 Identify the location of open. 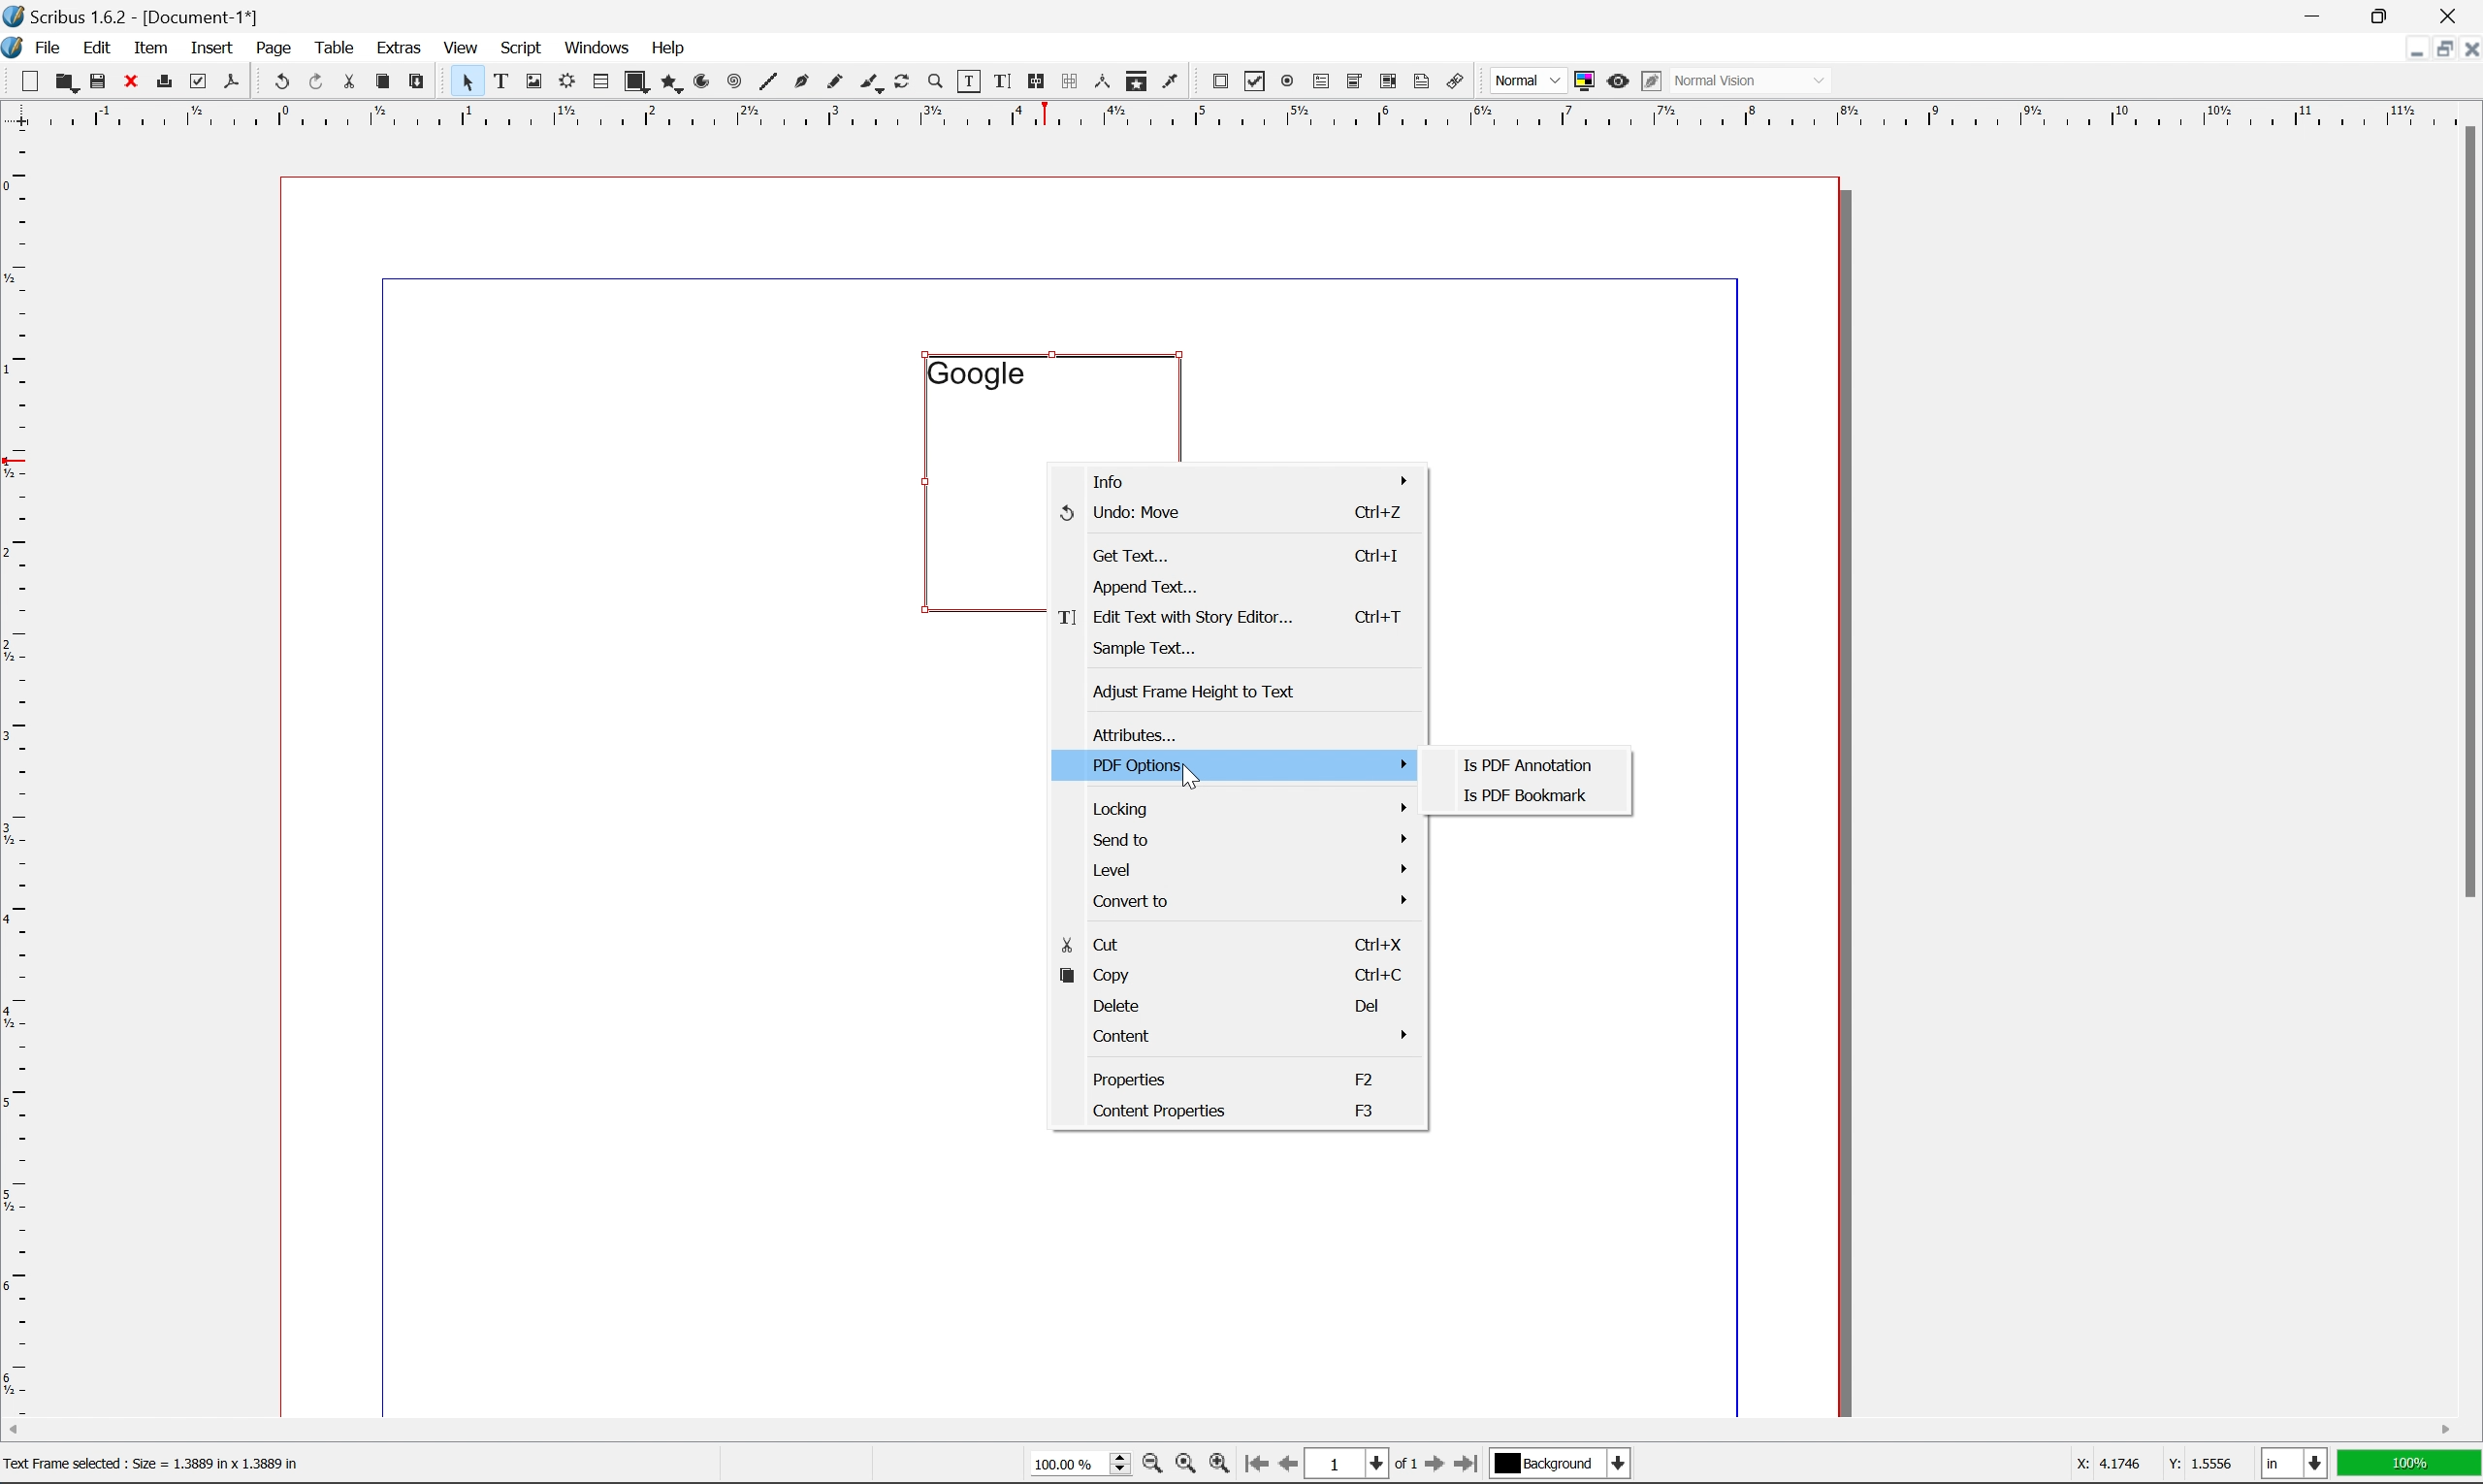
(64, 83).